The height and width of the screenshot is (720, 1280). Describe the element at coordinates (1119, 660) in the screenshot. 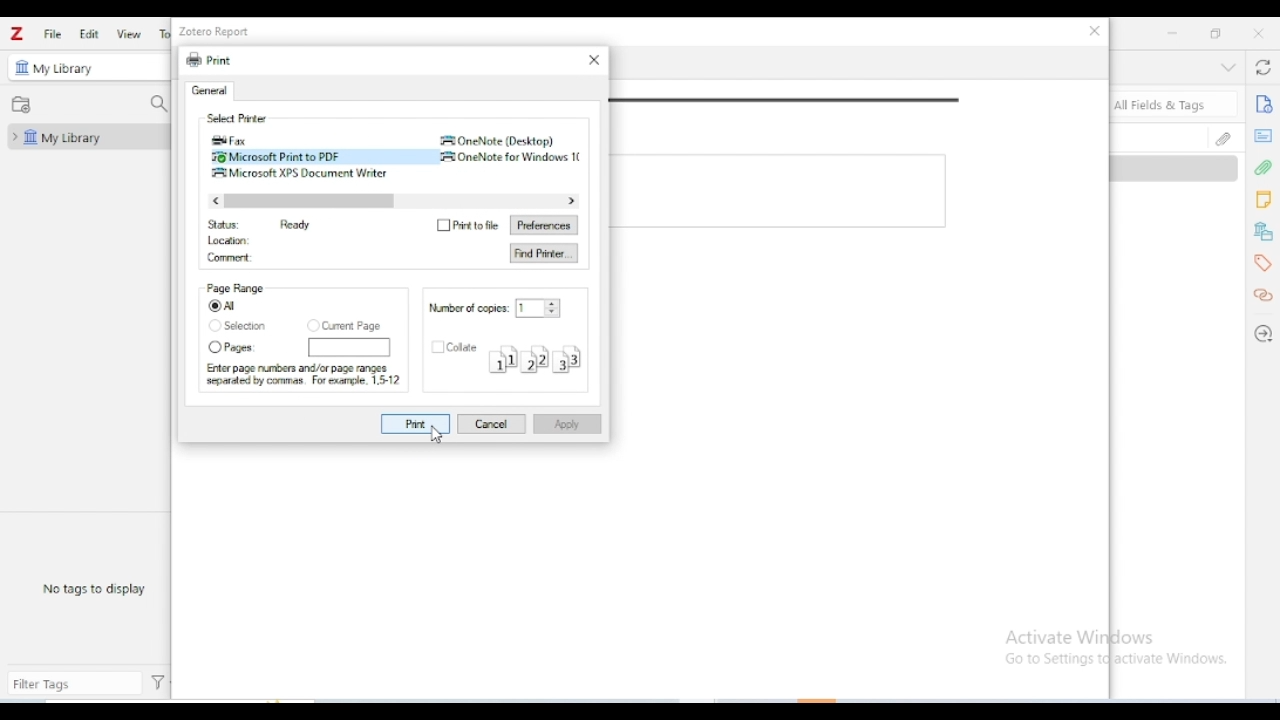

I see `Go to Settings to activate Windows.` at that location.